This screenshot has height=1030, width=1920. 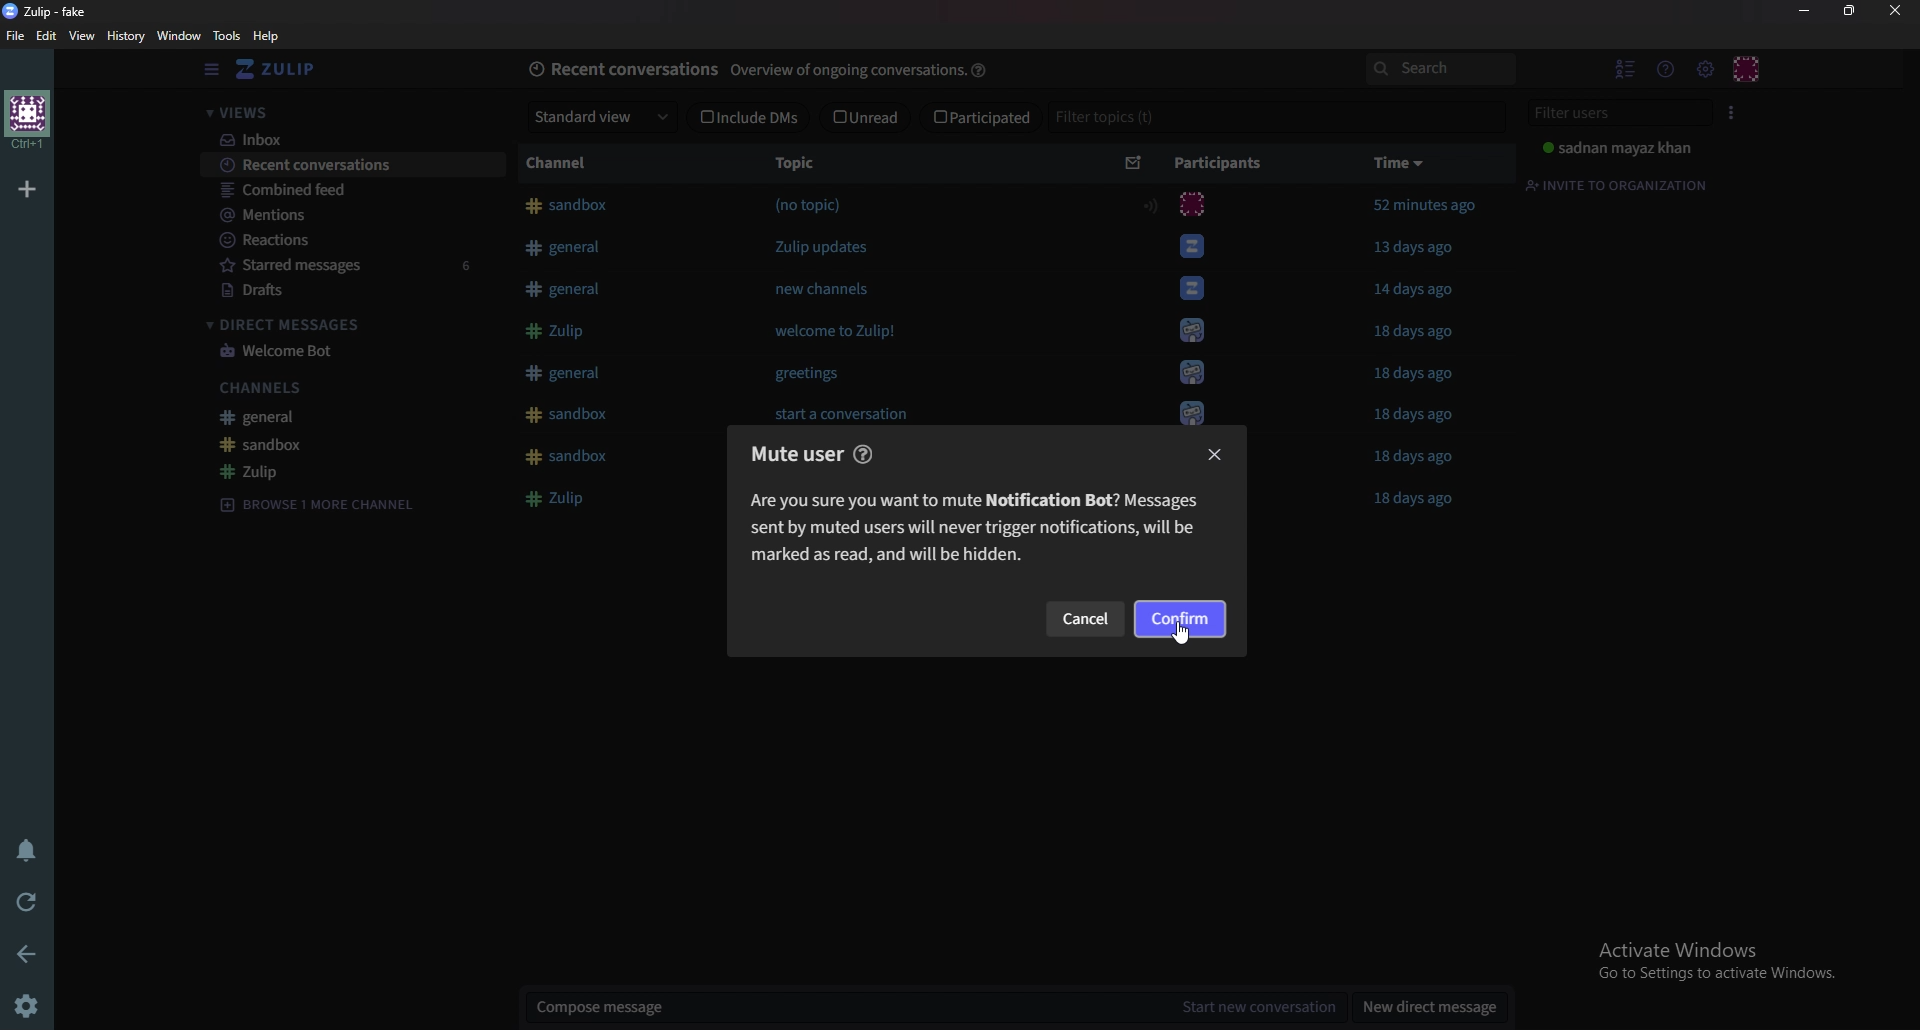 I want to click on 14 days ago, so click(x=1419, y=290).